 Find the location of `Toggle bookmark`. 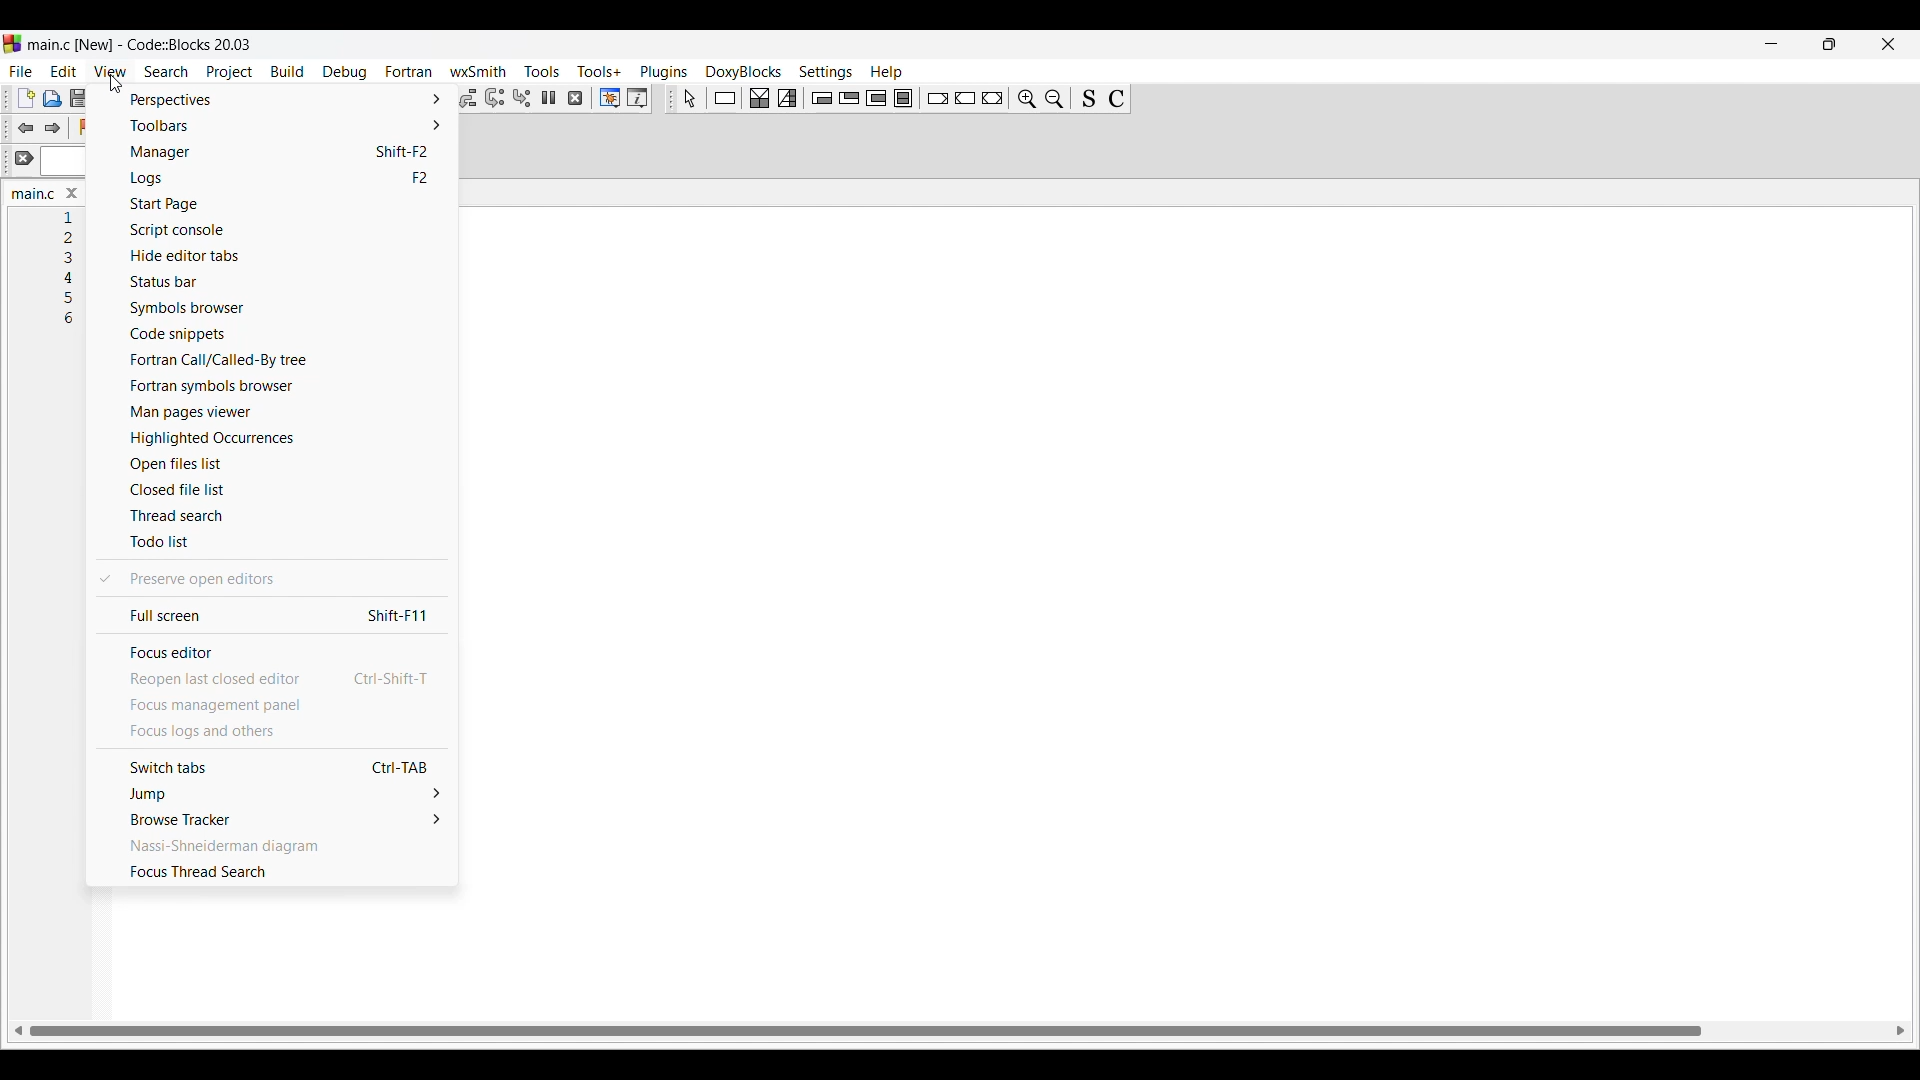

Toggle bookmark is located at coordinates (86, 127).